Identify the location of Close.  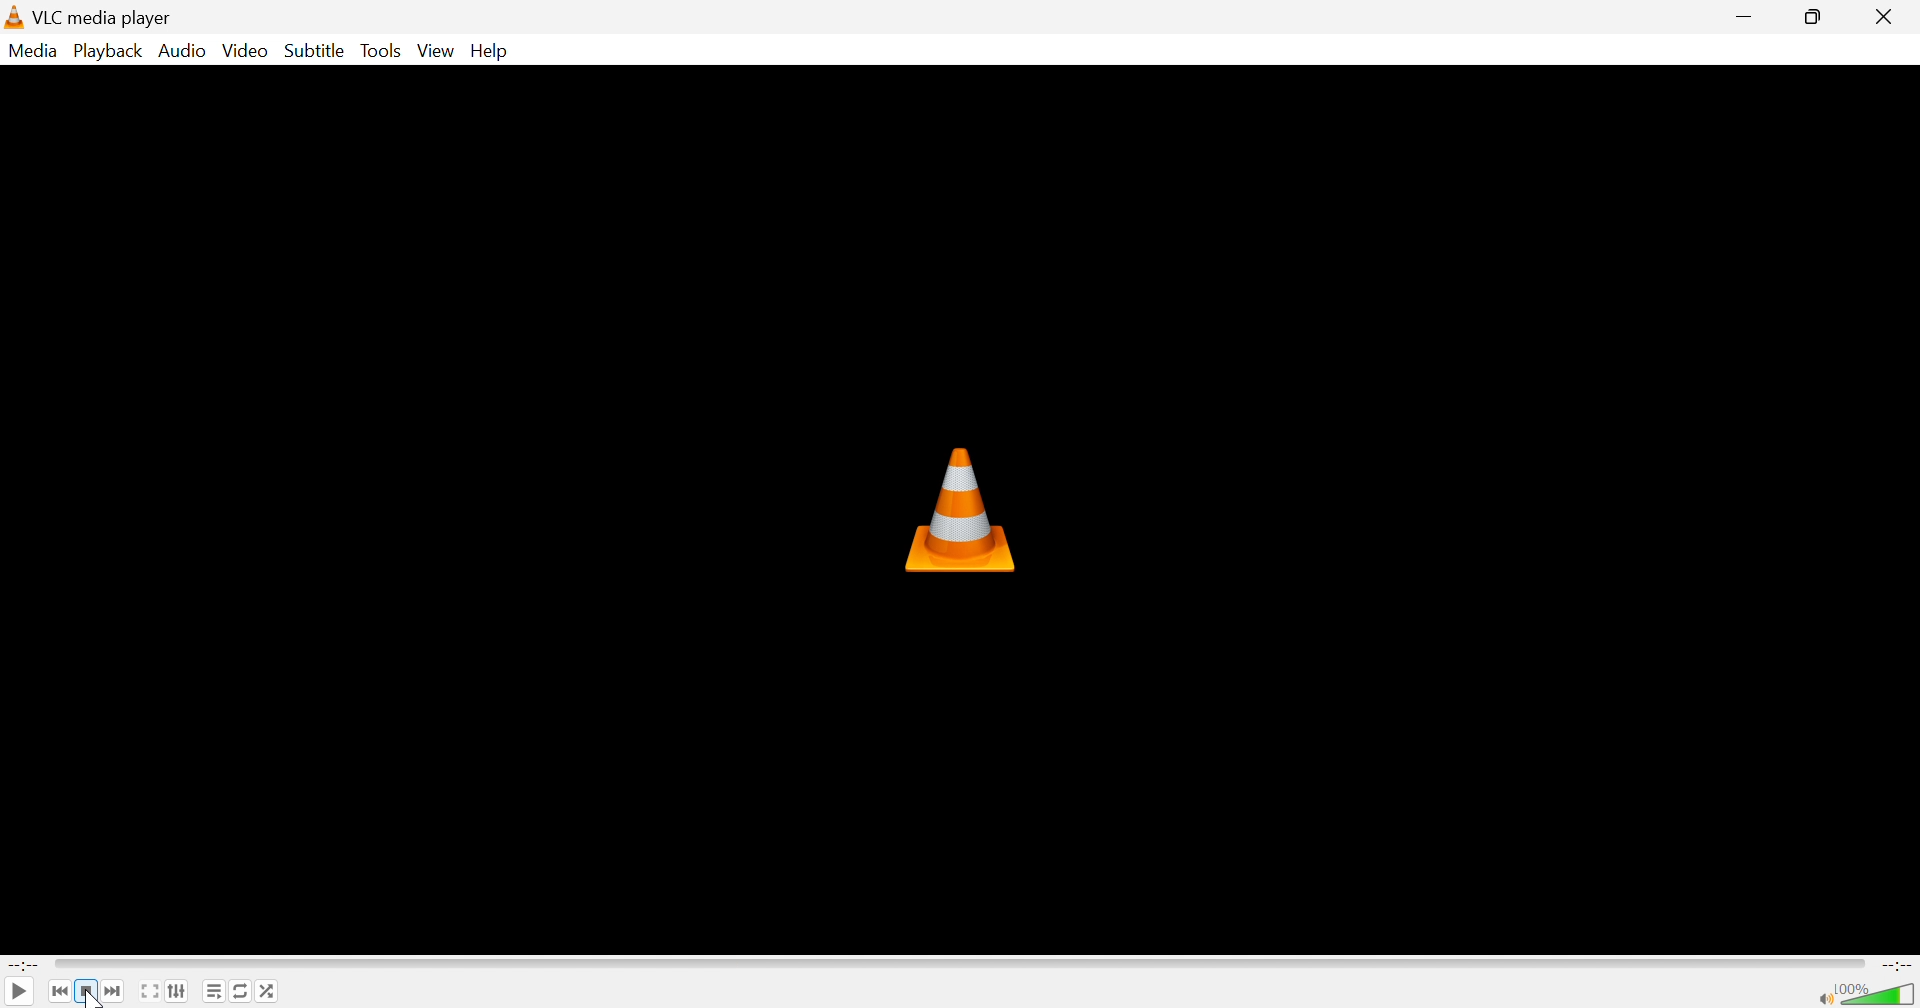
(1890, 16).